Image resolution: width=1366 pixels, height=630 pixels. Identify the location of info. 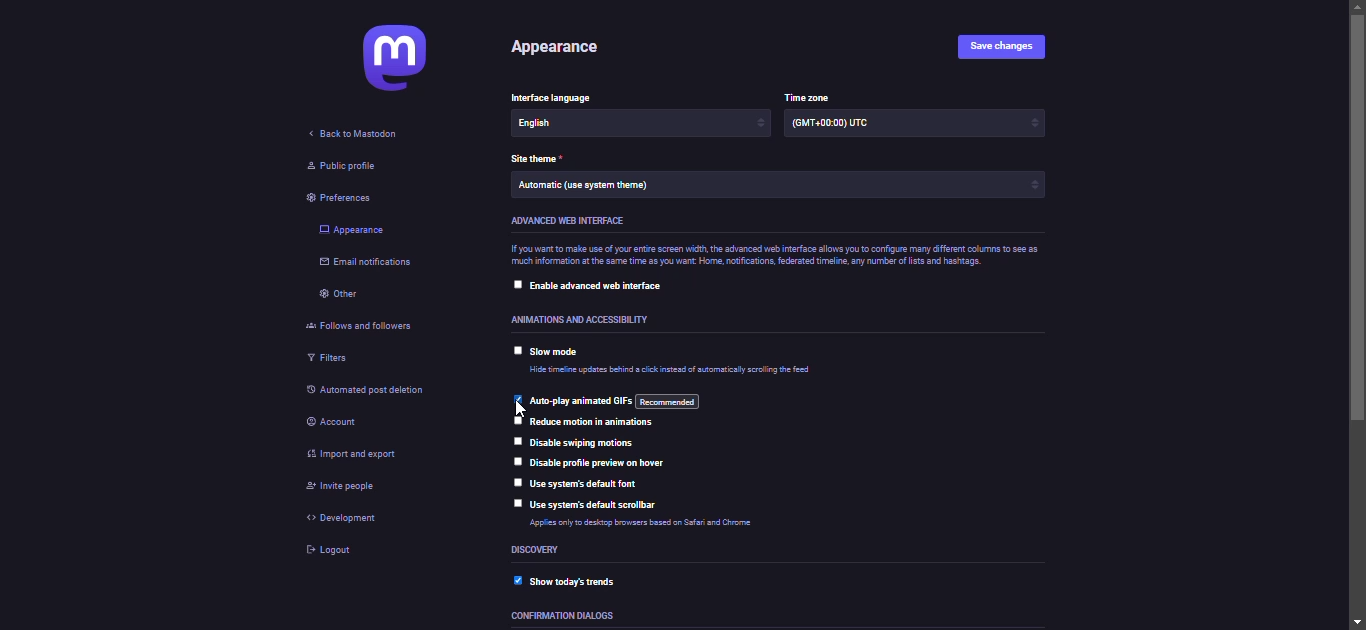
(668, 371).